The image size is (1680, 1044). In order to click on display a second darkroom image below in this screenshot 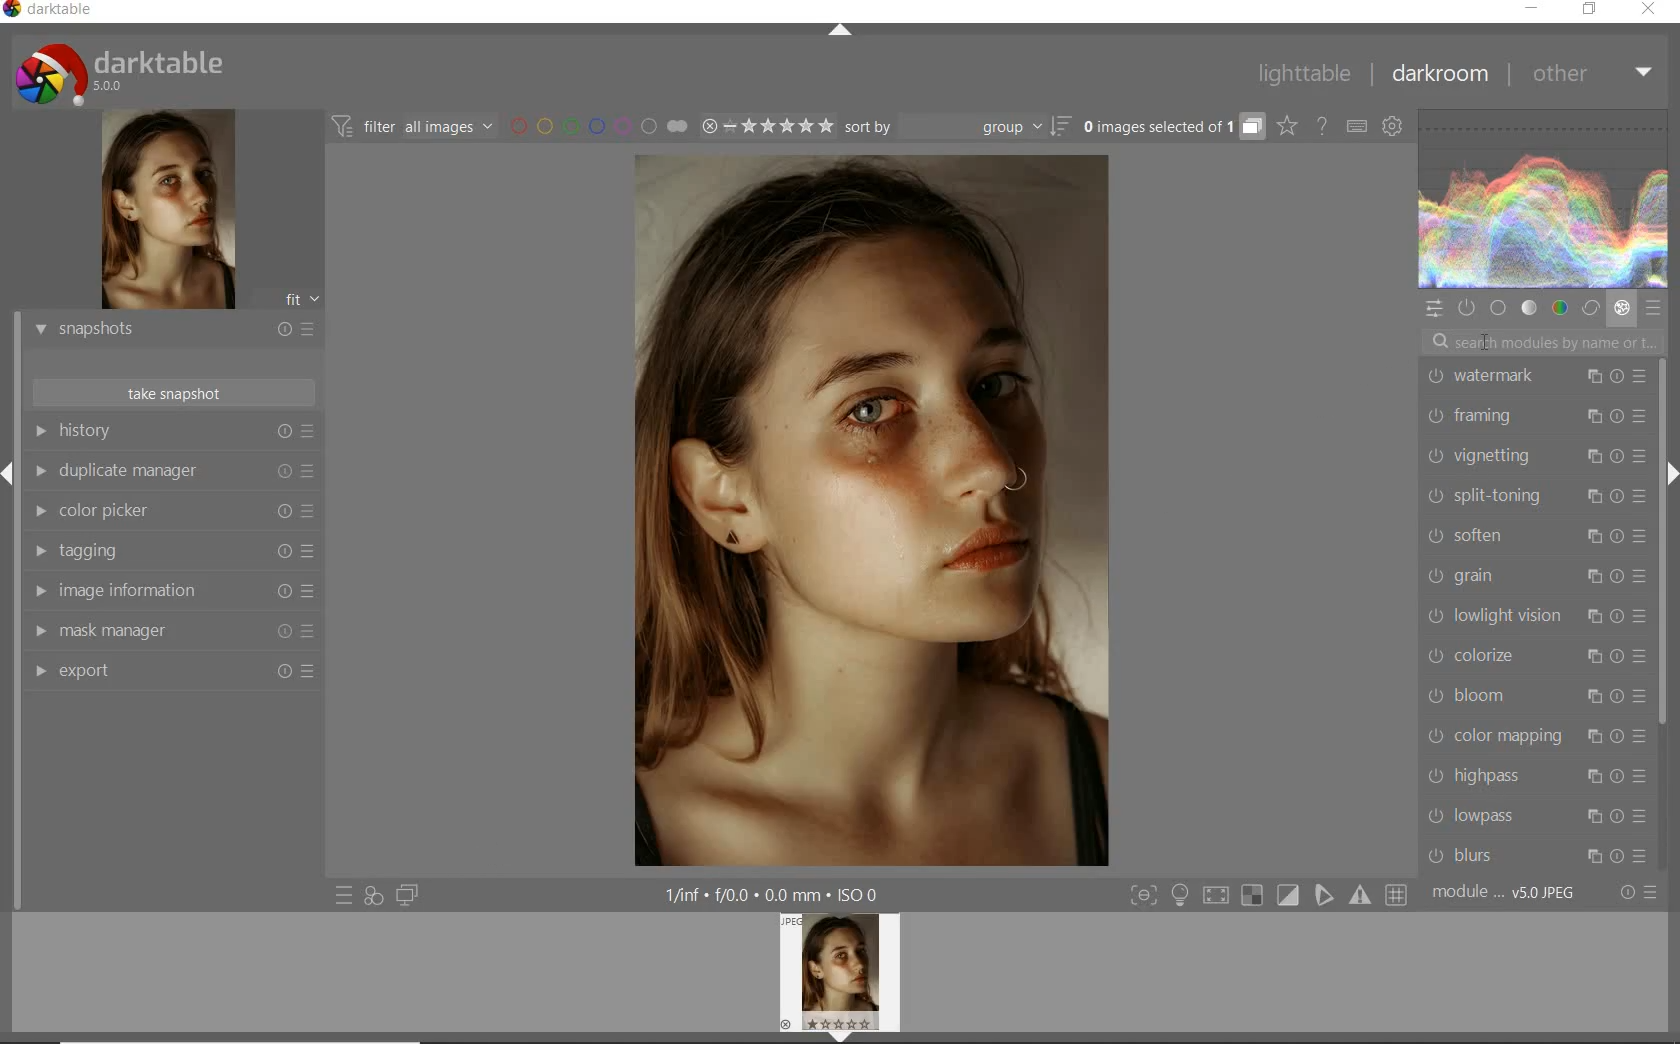, I will do `click(404, 896)`.